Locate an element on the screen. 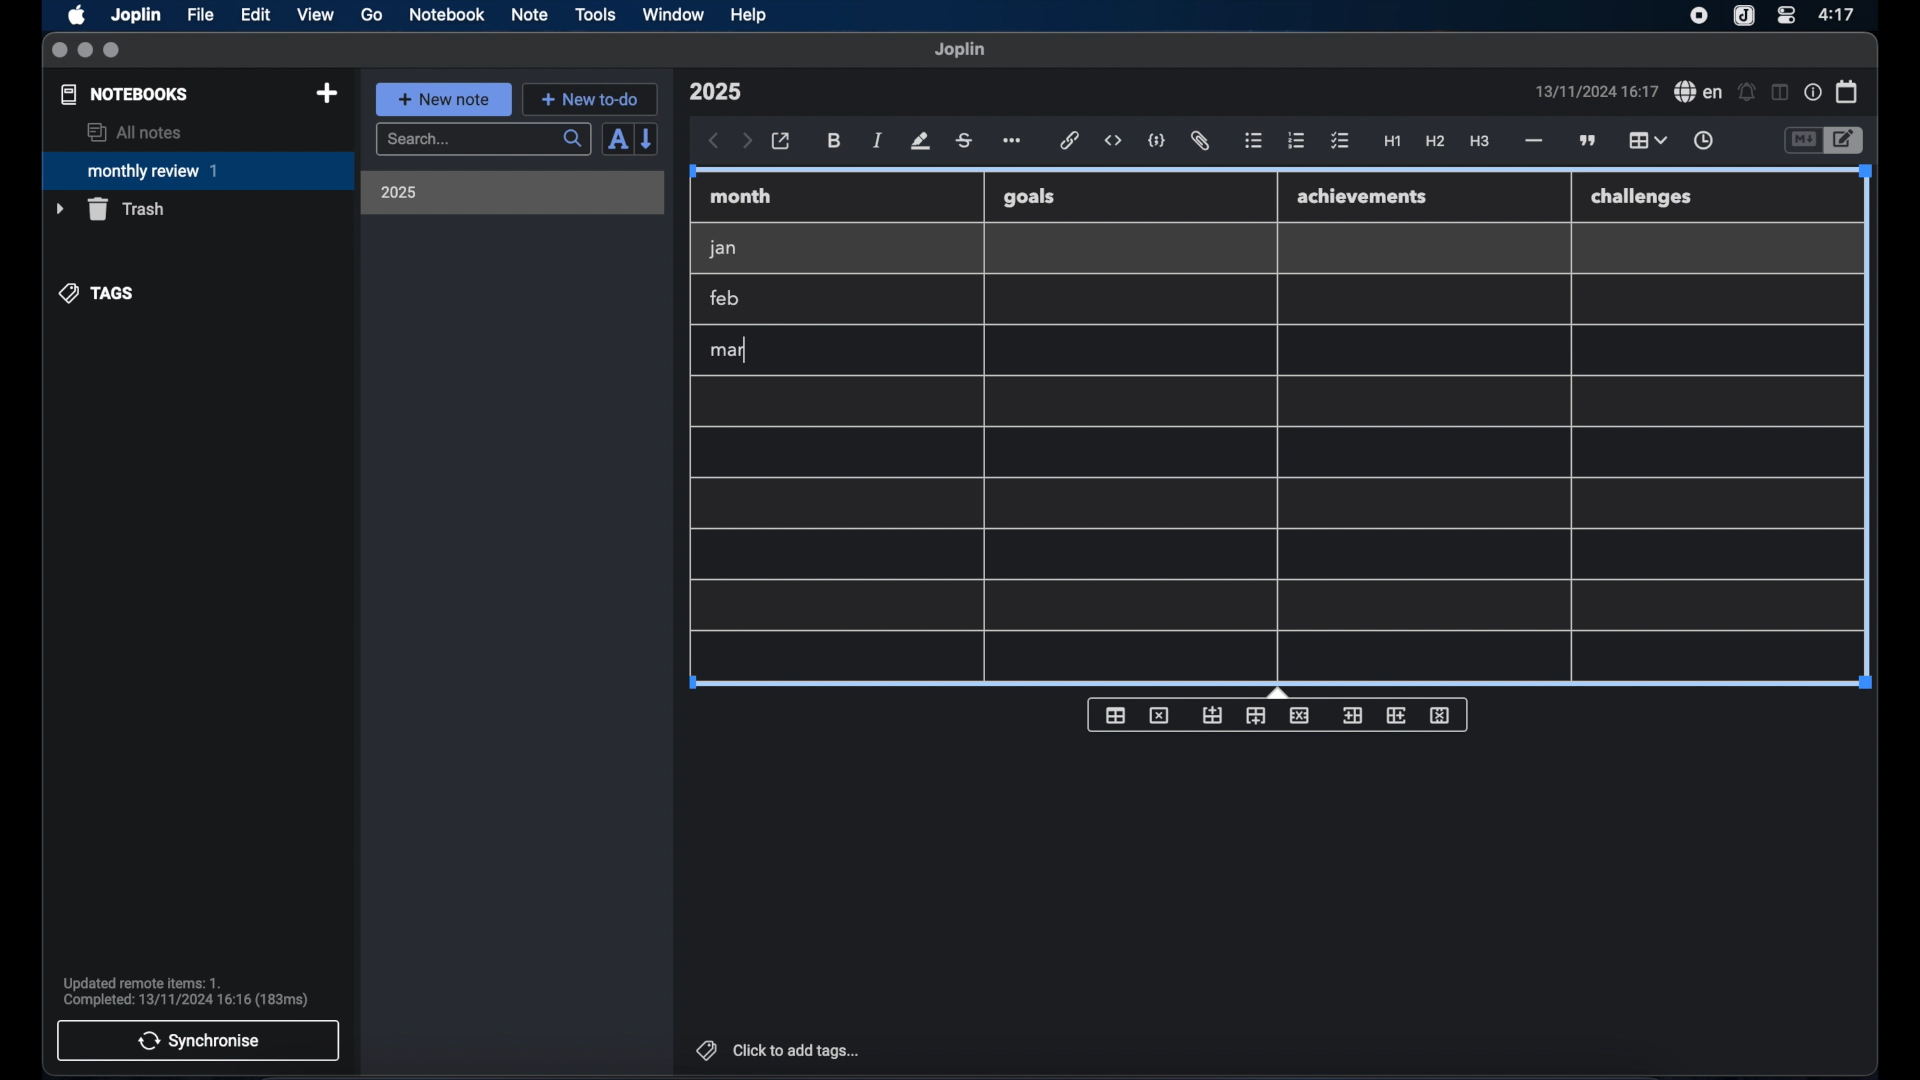 The height and width of the screenshot is (1080, 1920). heading 3 is located at coordinates (1479, 142).